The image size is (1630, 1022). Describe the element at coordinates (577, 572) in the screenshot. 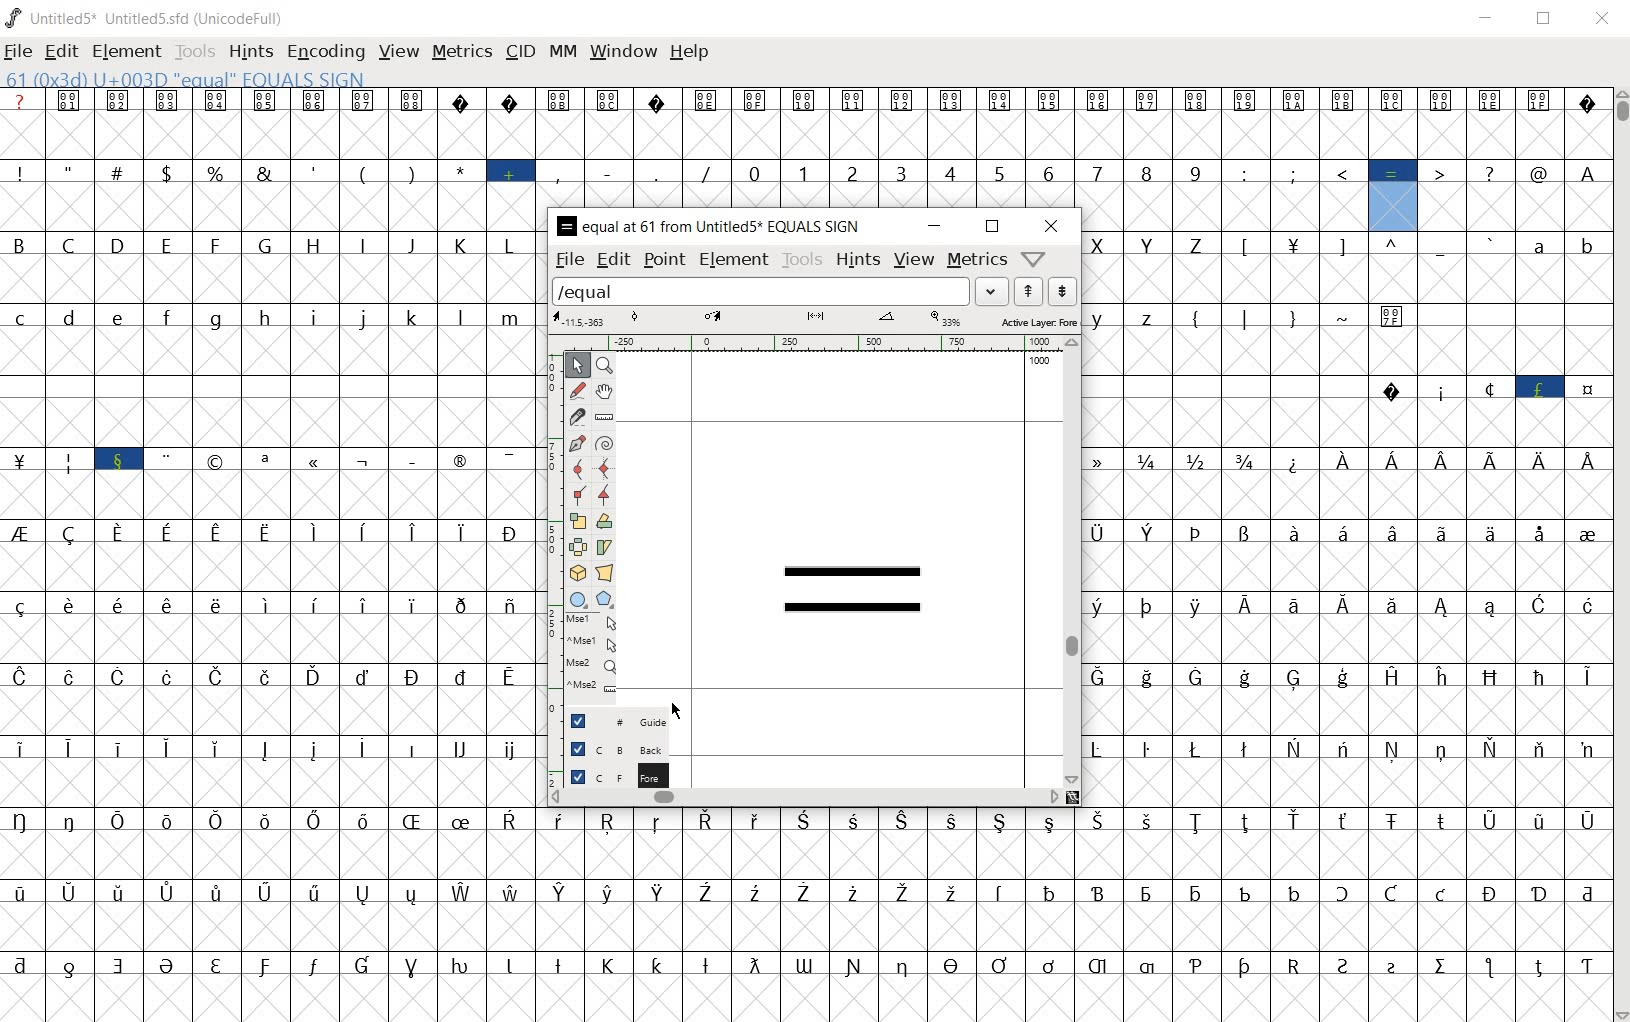

I see `rotate the selection in 3D and project back to plane` at that location.